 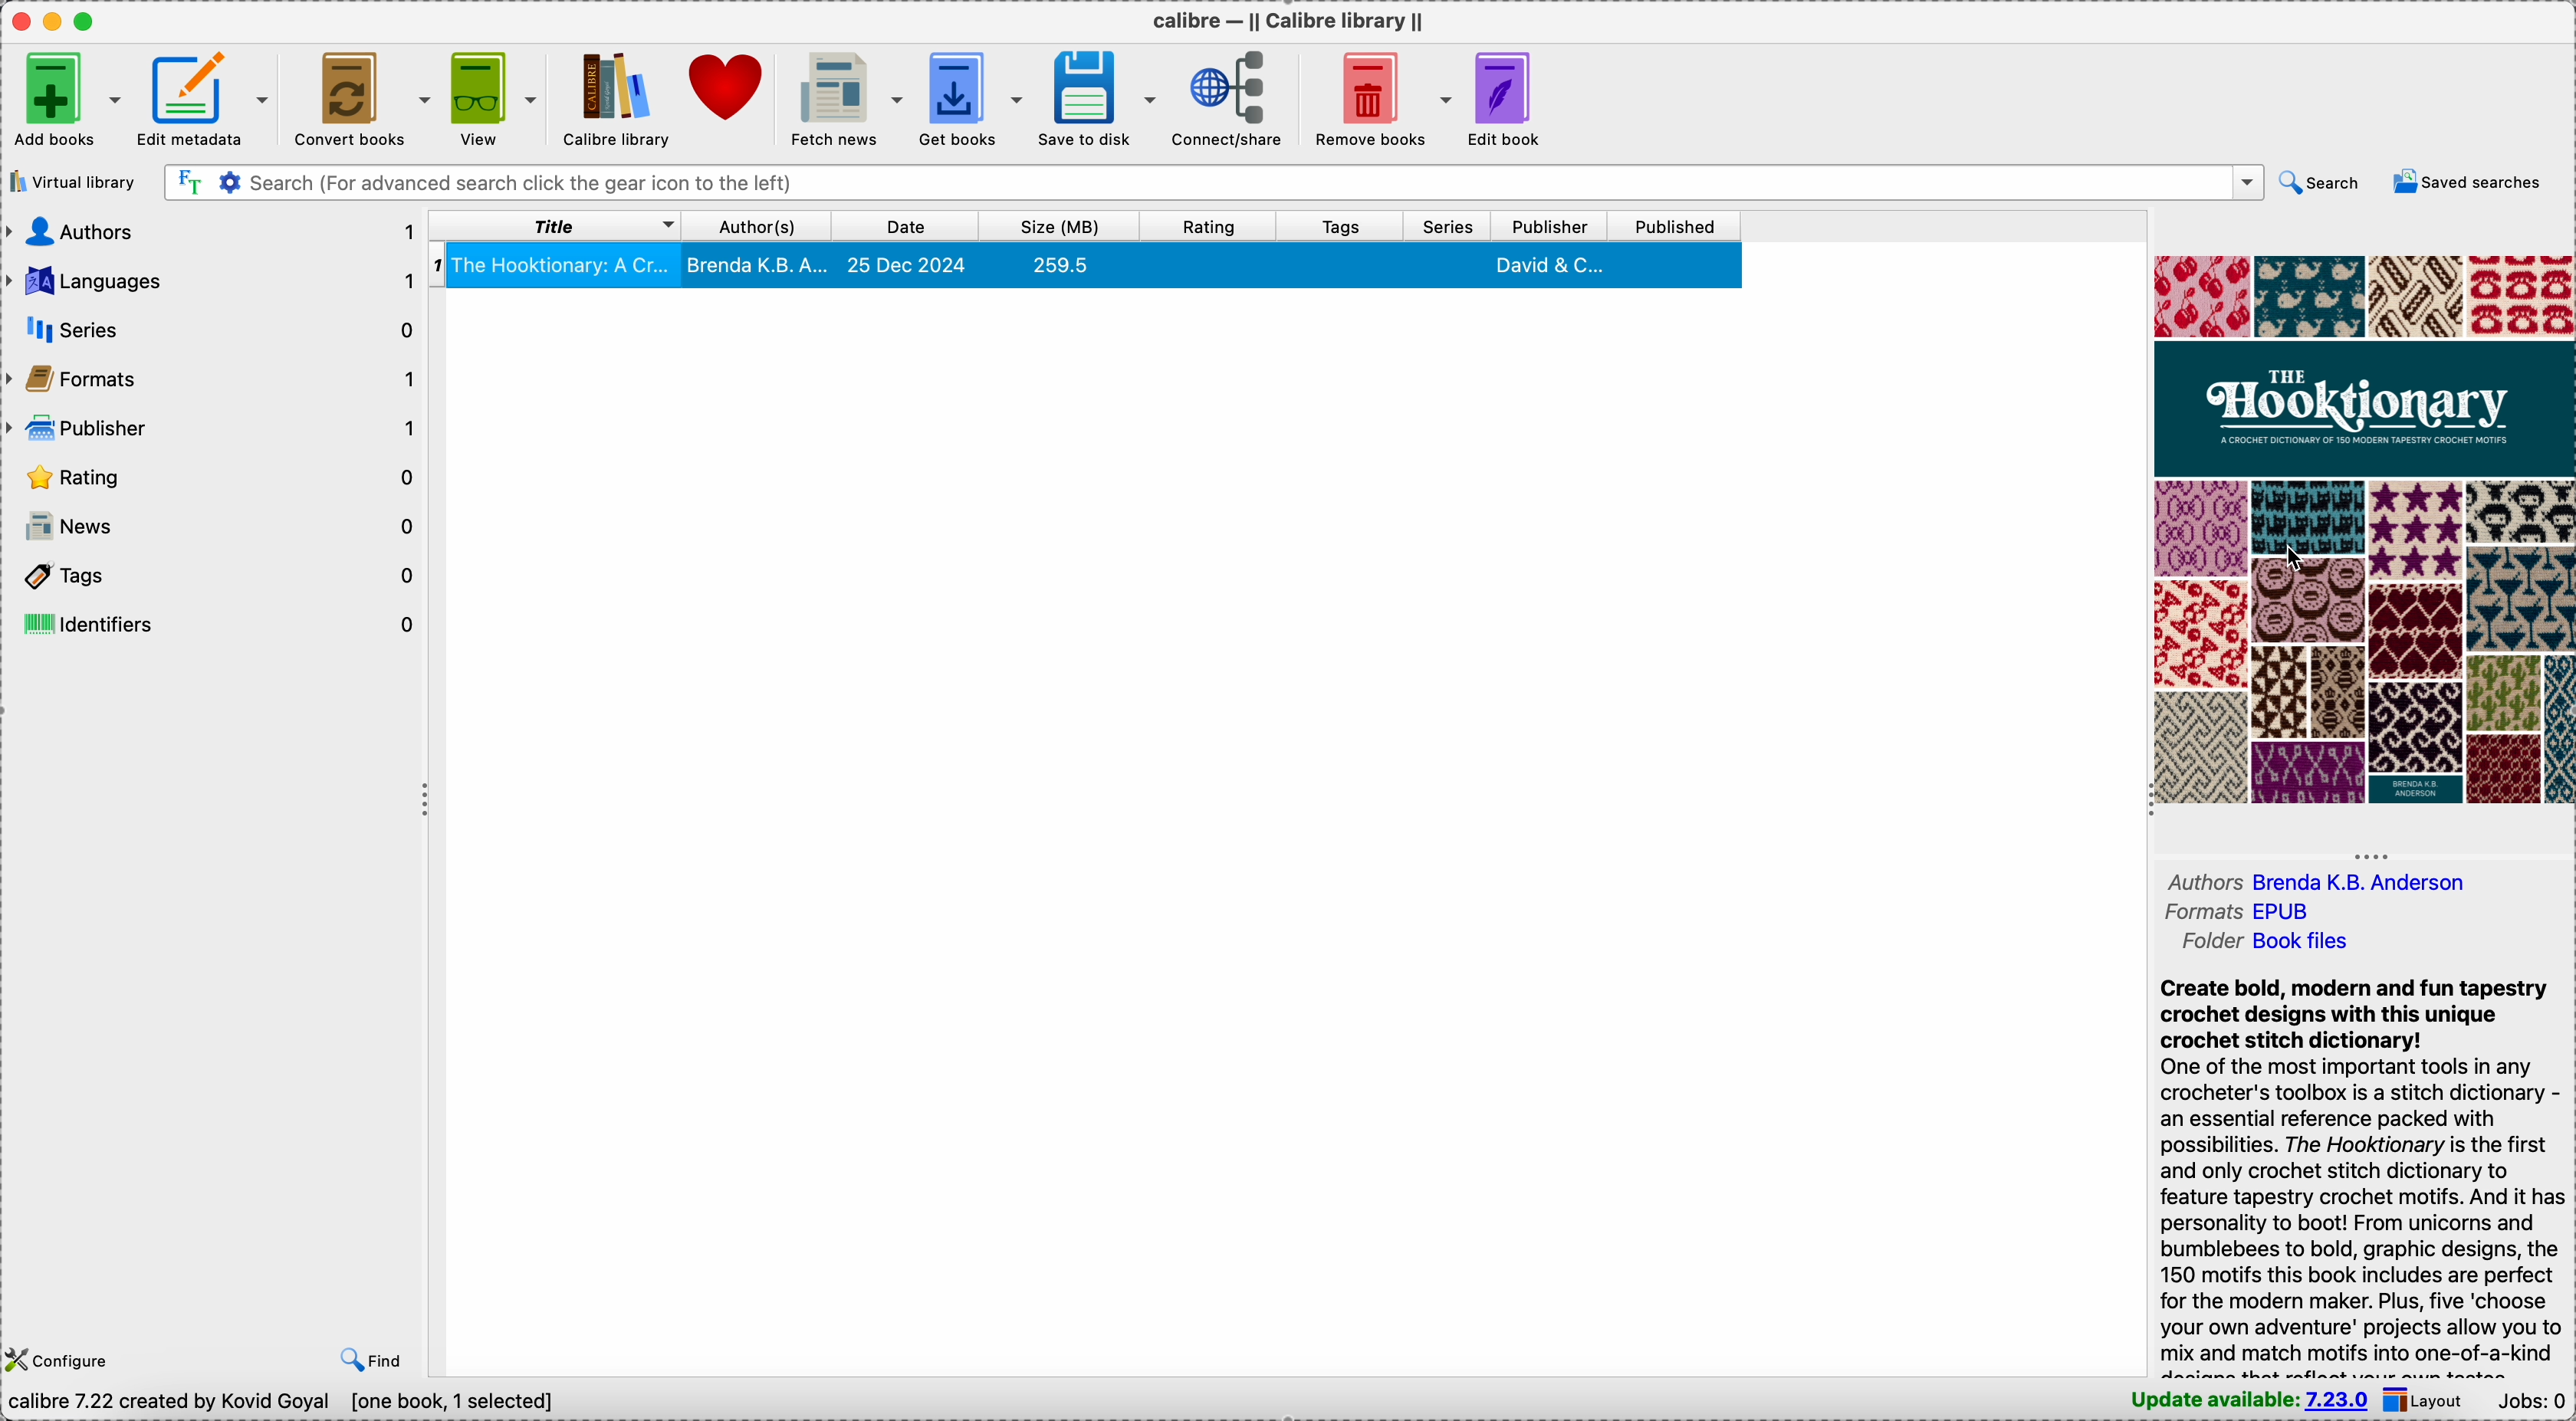 I want to click on search, so click(x=2323, y=180).